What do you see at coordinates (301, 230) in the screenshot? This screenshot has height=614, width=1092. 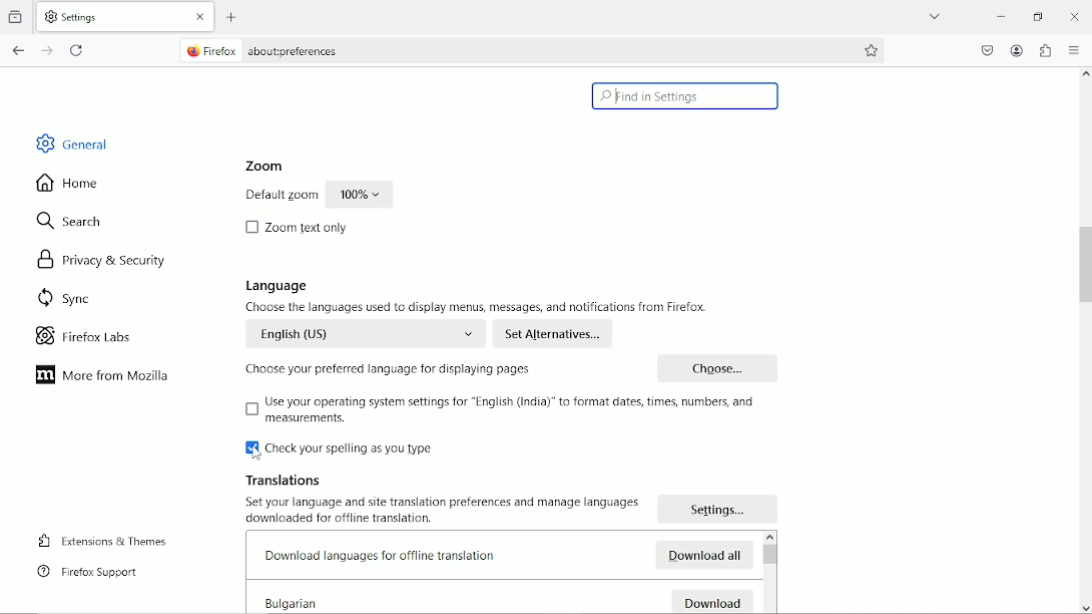 I see `Zoom text only` at bounding box center [301, 230].